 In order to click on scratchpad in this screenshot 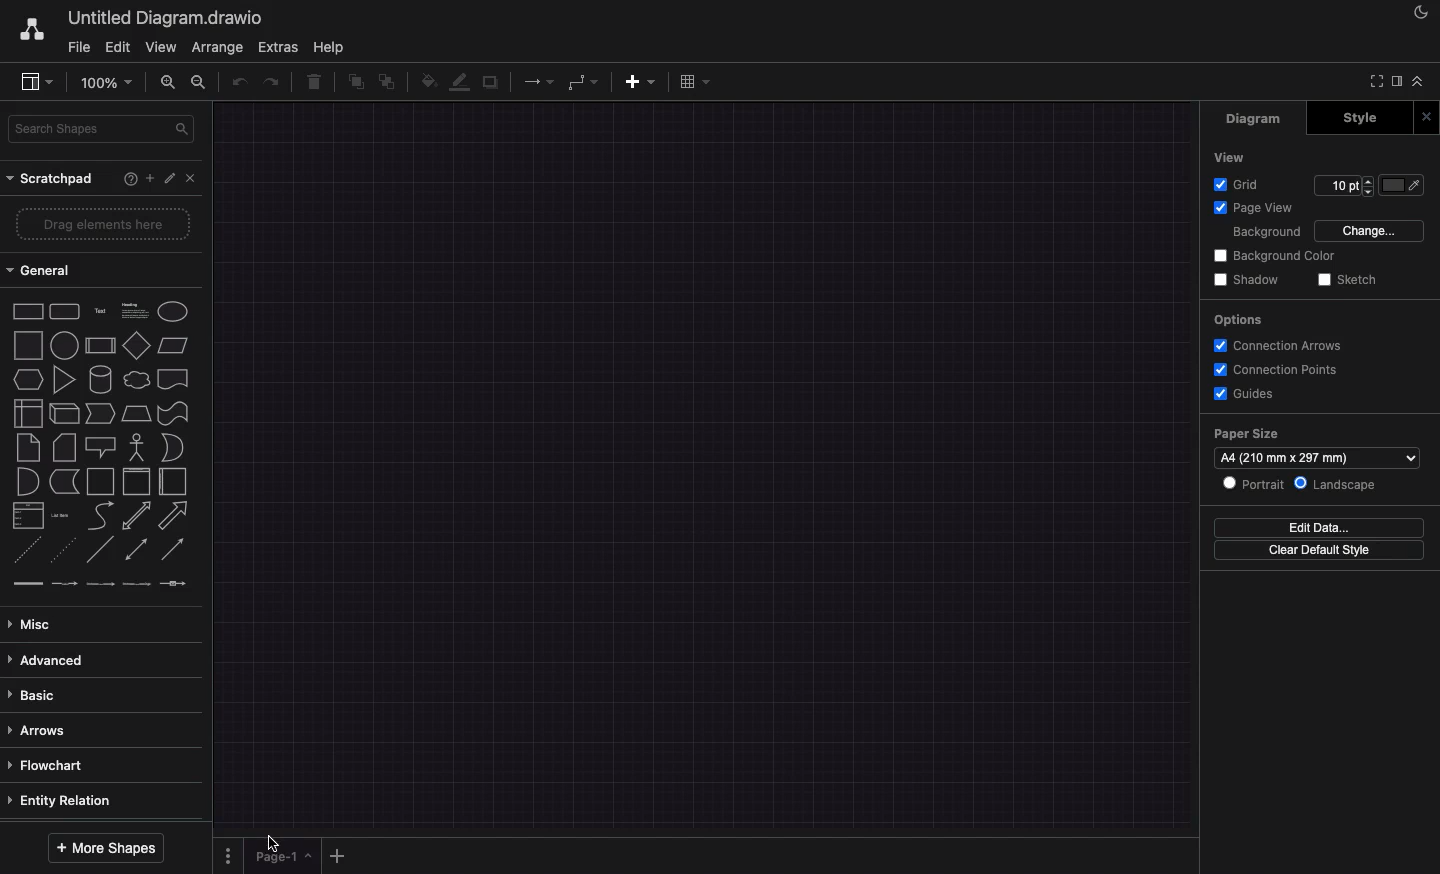, I will do `click(51, 179)`.